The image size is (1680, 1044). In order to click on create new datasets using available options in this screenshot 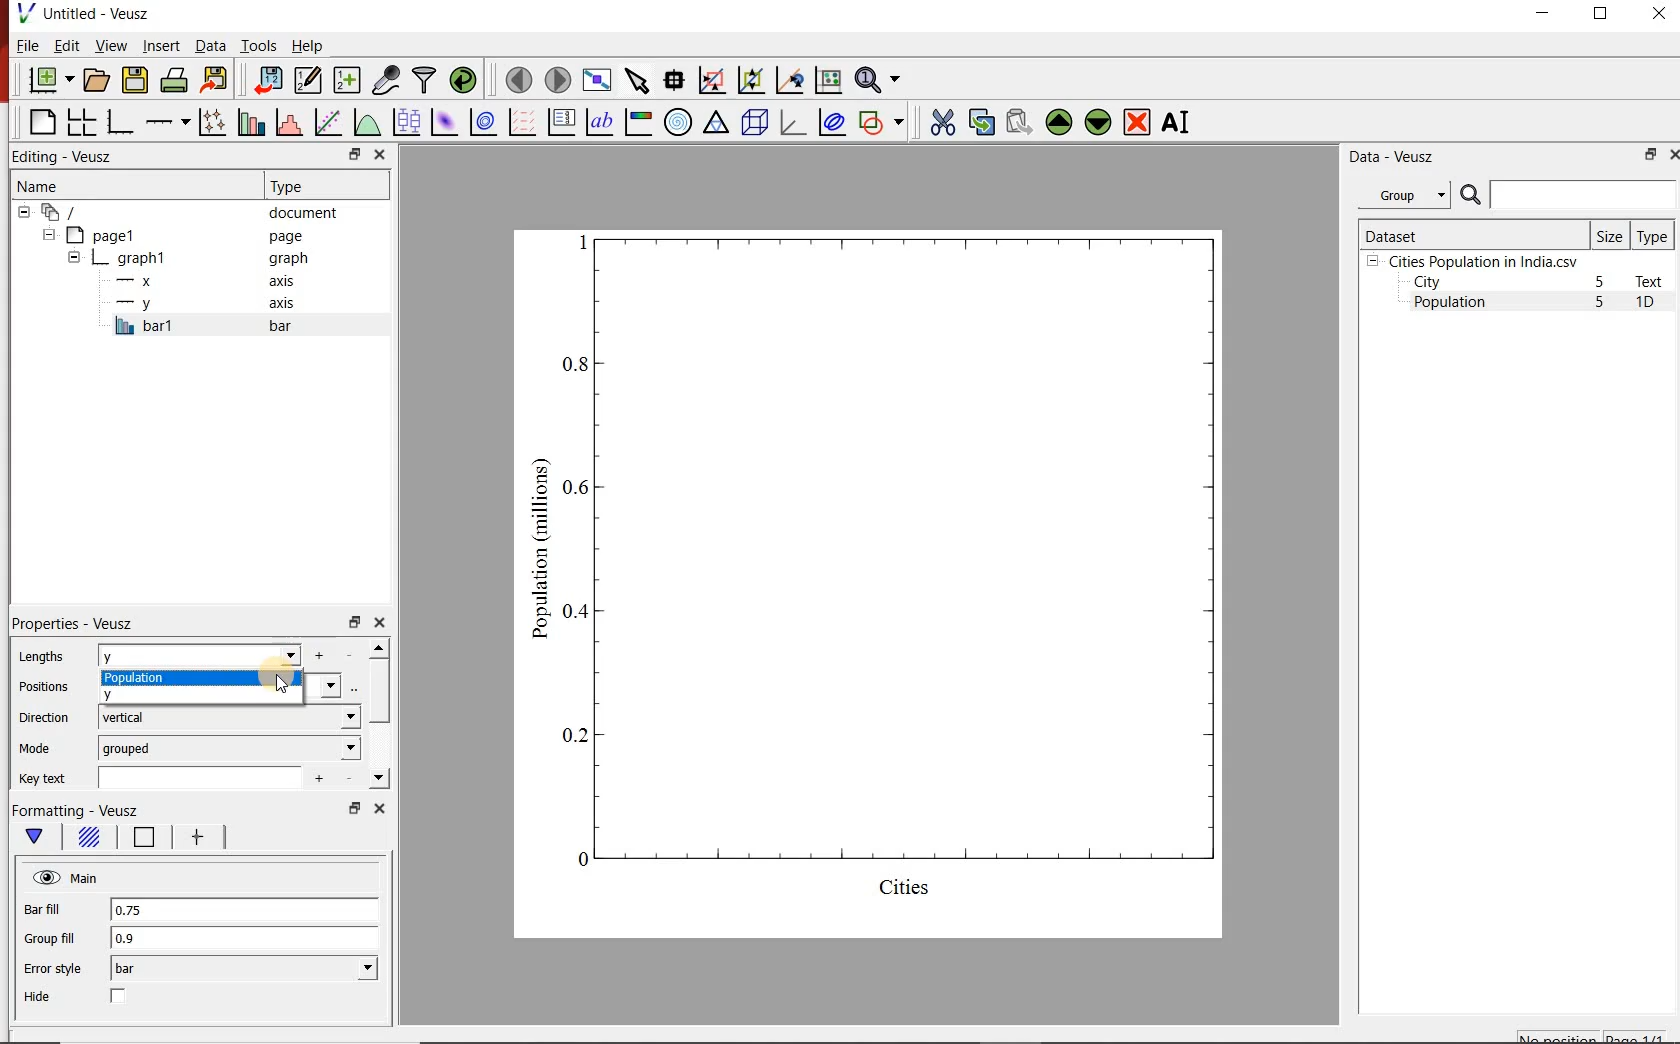, I will do `click(344, 80)`.